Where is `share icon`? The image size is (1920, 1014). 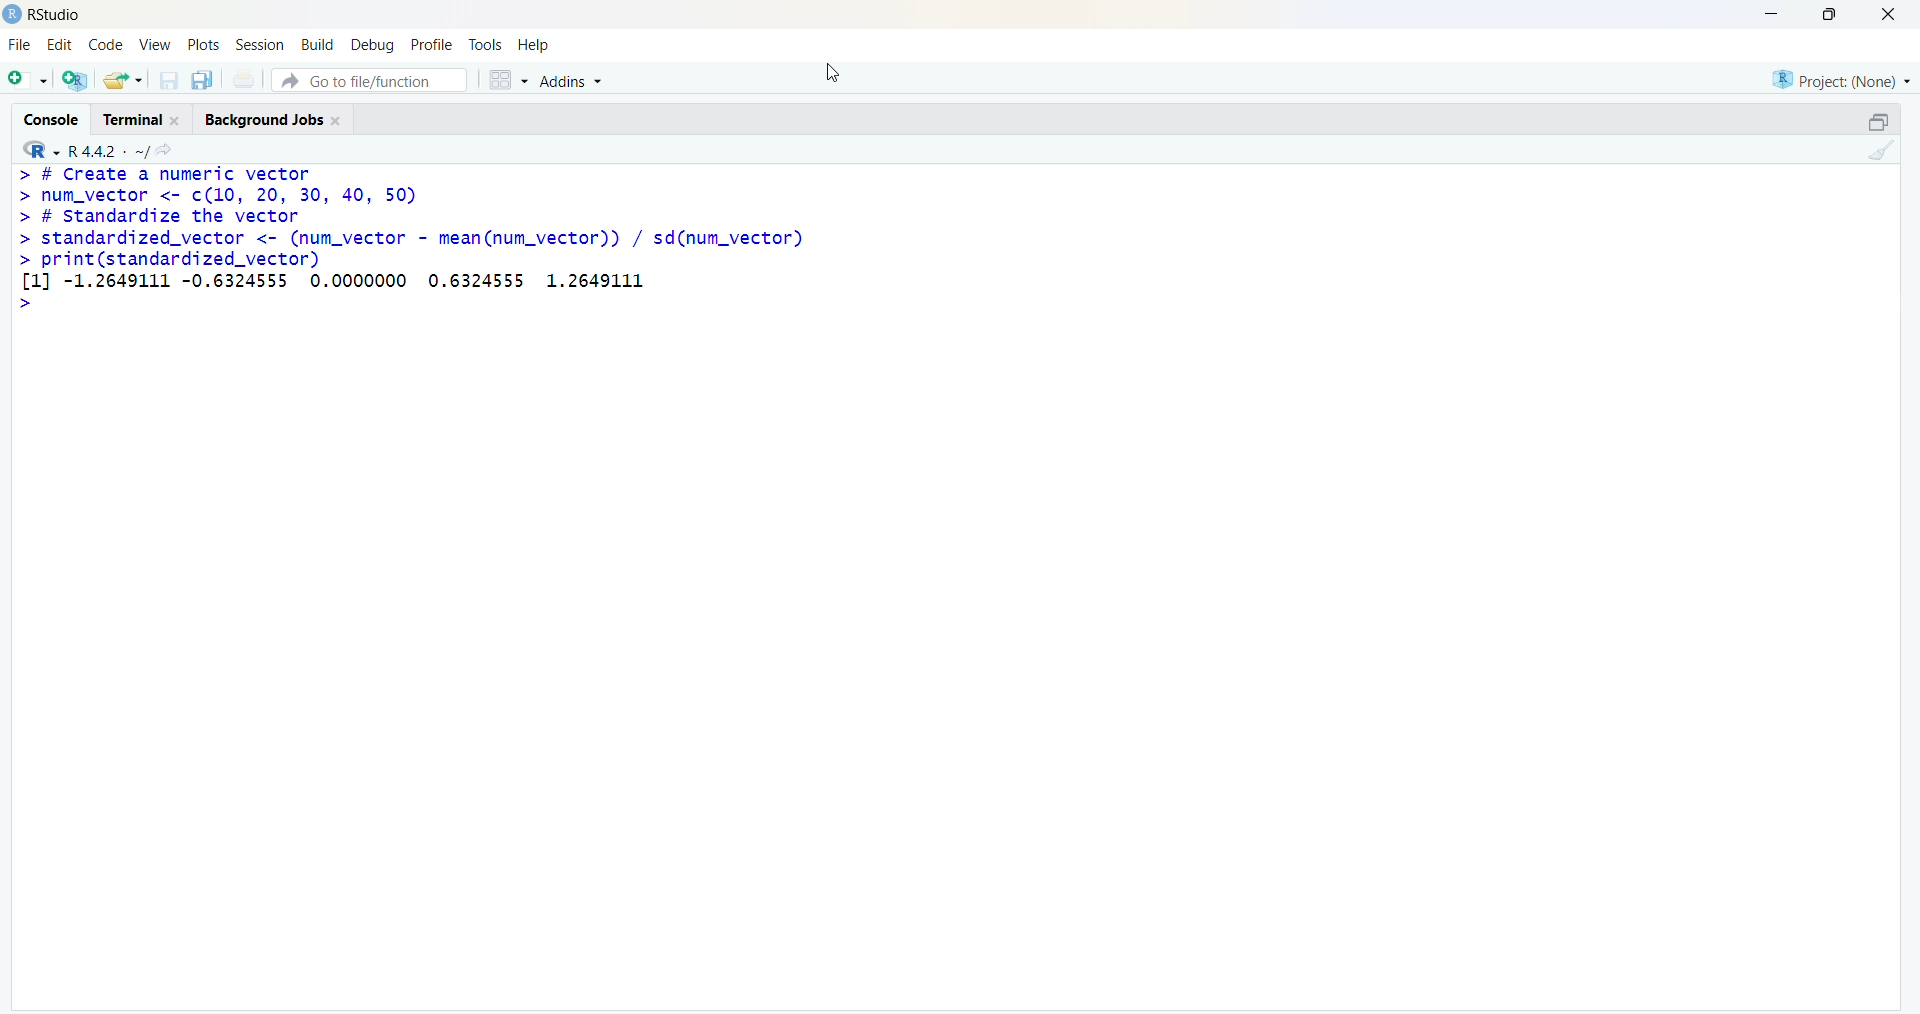 share icon is located at coordinates (164, 150).